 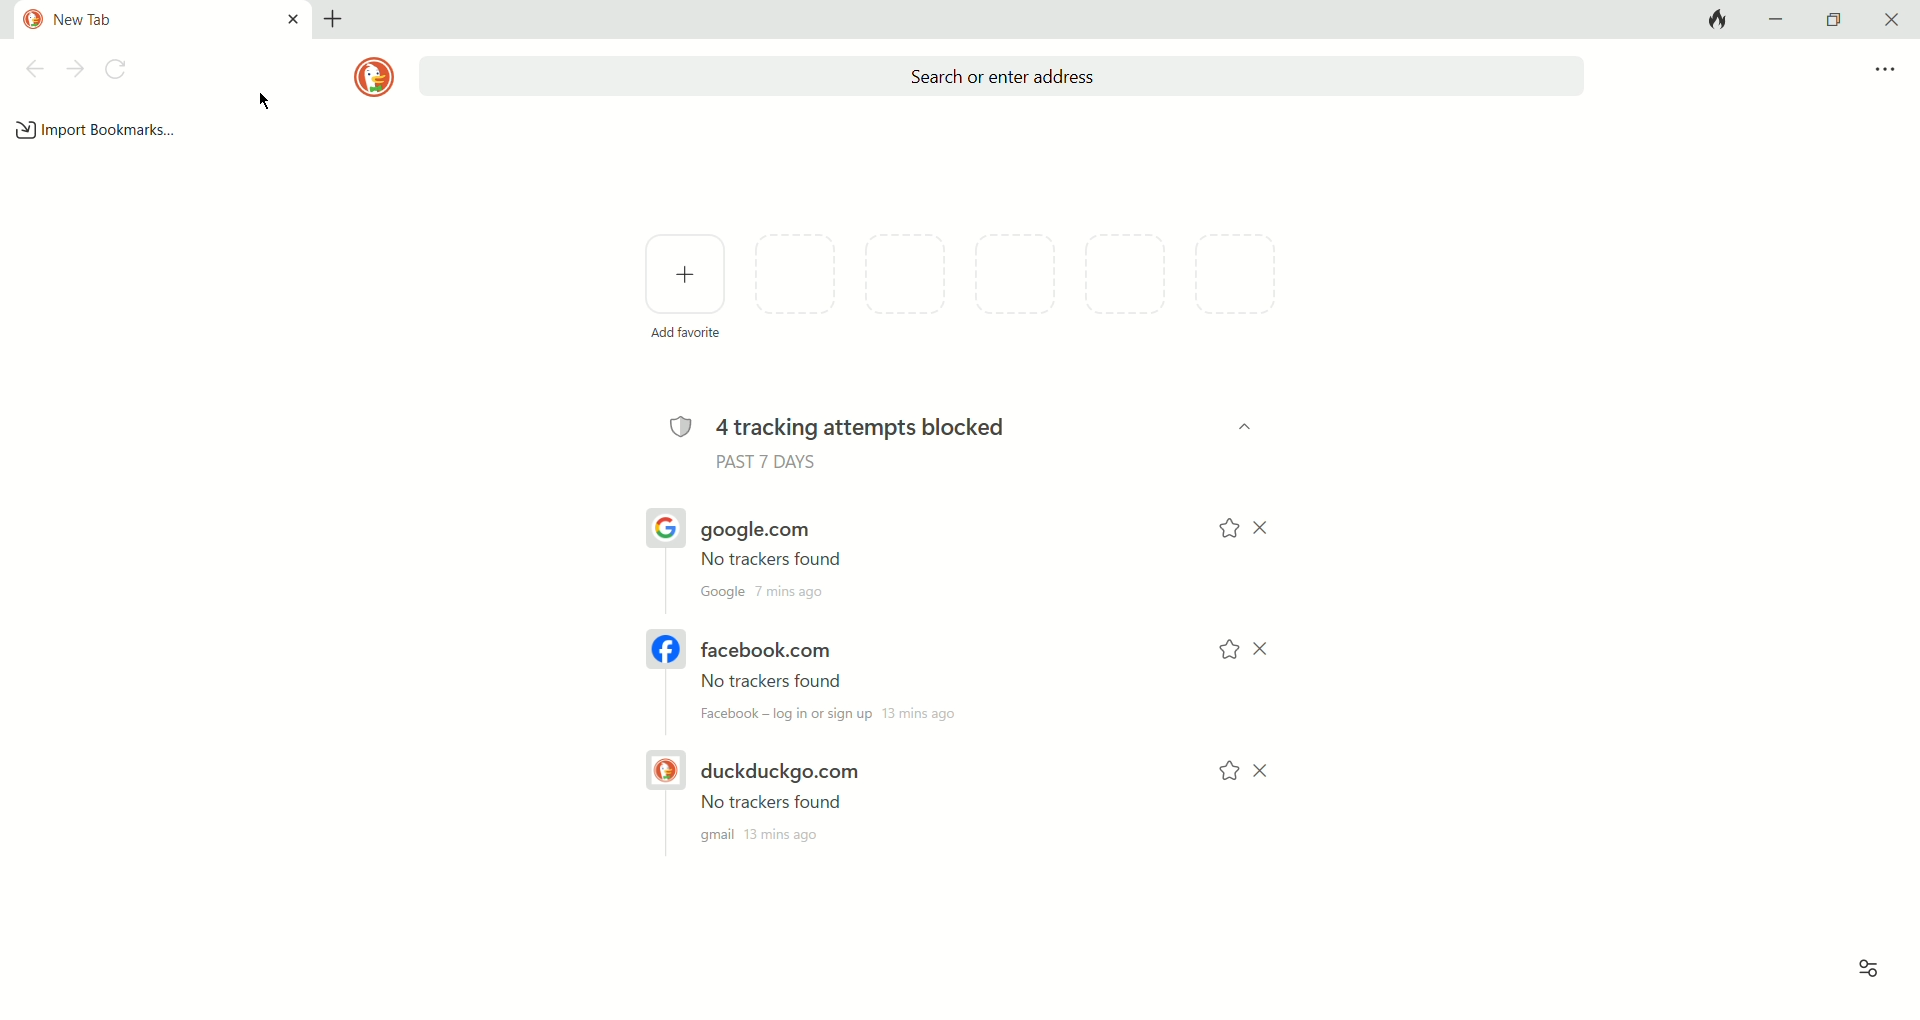 I want to click on DUCKDUCKGO.COM URL, so click(x=808, y=798).